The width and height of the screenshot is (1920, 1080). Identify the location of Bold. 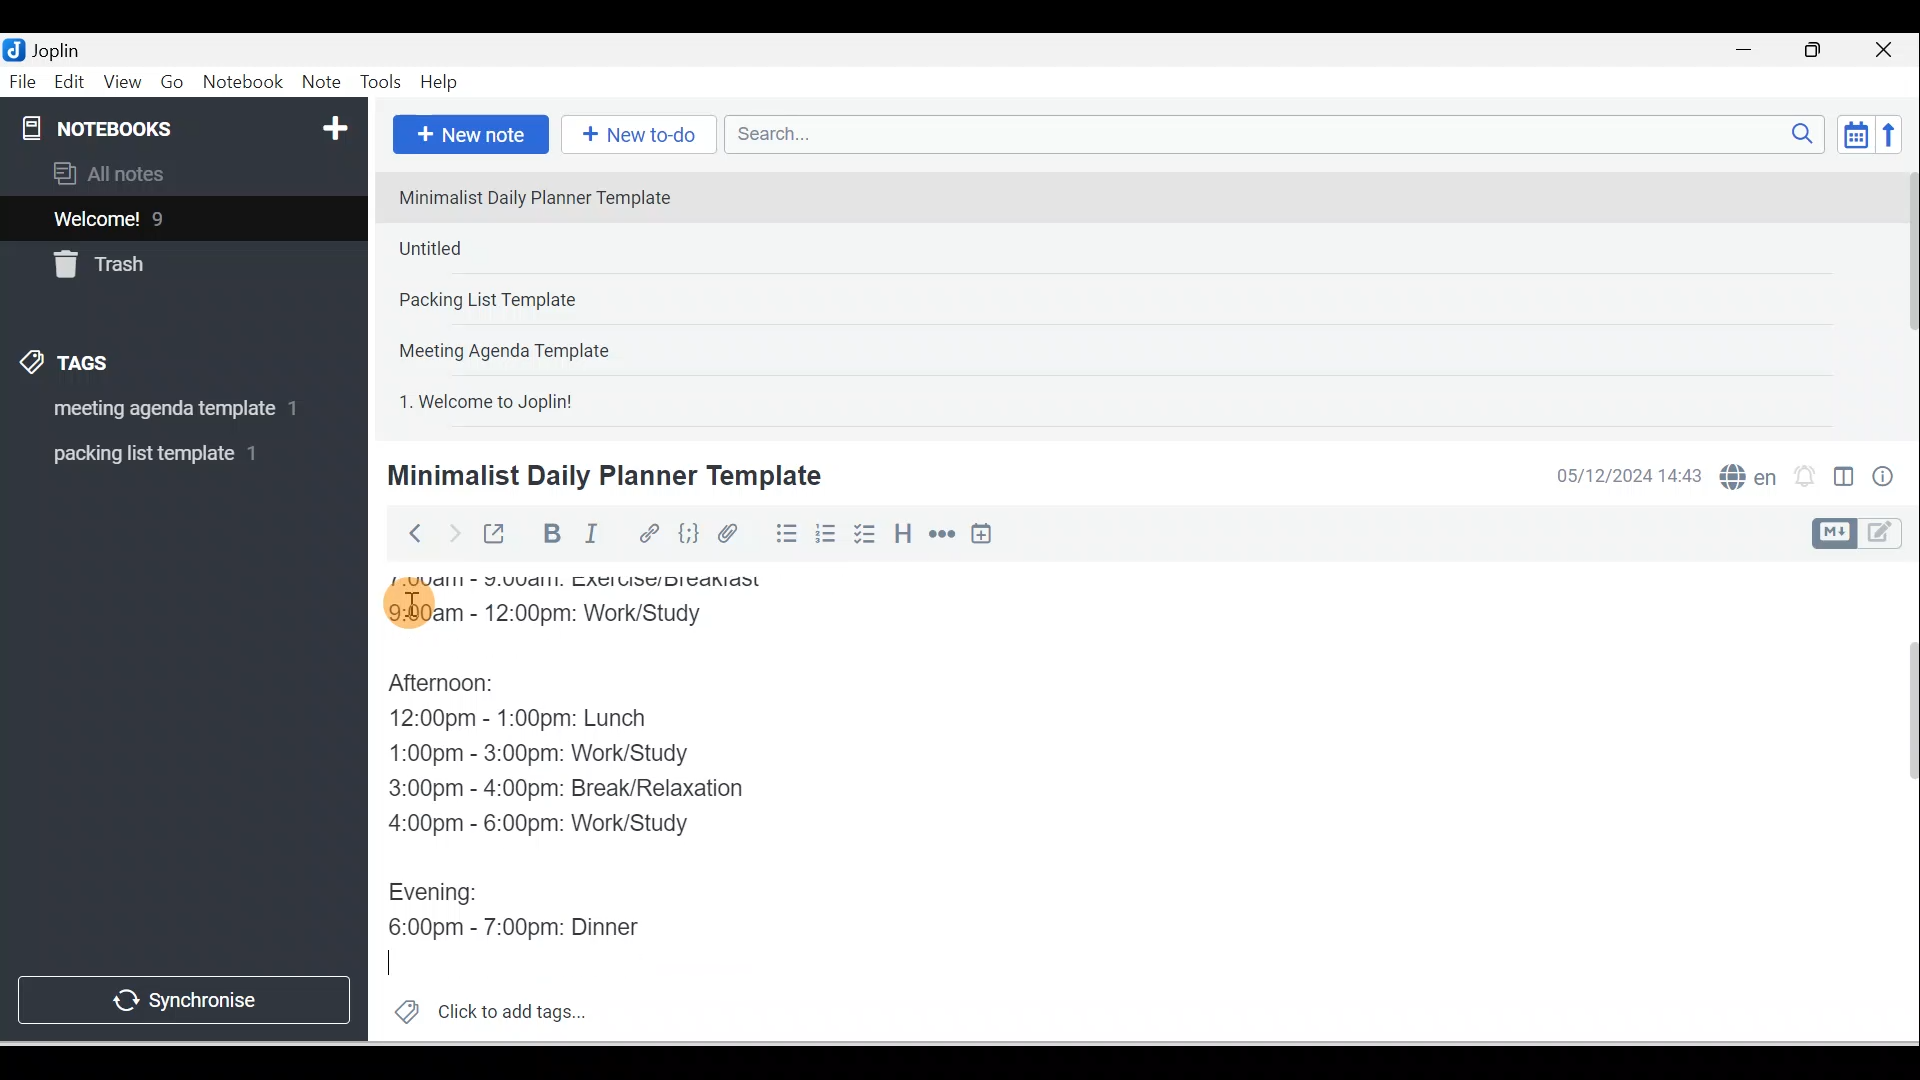
(549, 534).